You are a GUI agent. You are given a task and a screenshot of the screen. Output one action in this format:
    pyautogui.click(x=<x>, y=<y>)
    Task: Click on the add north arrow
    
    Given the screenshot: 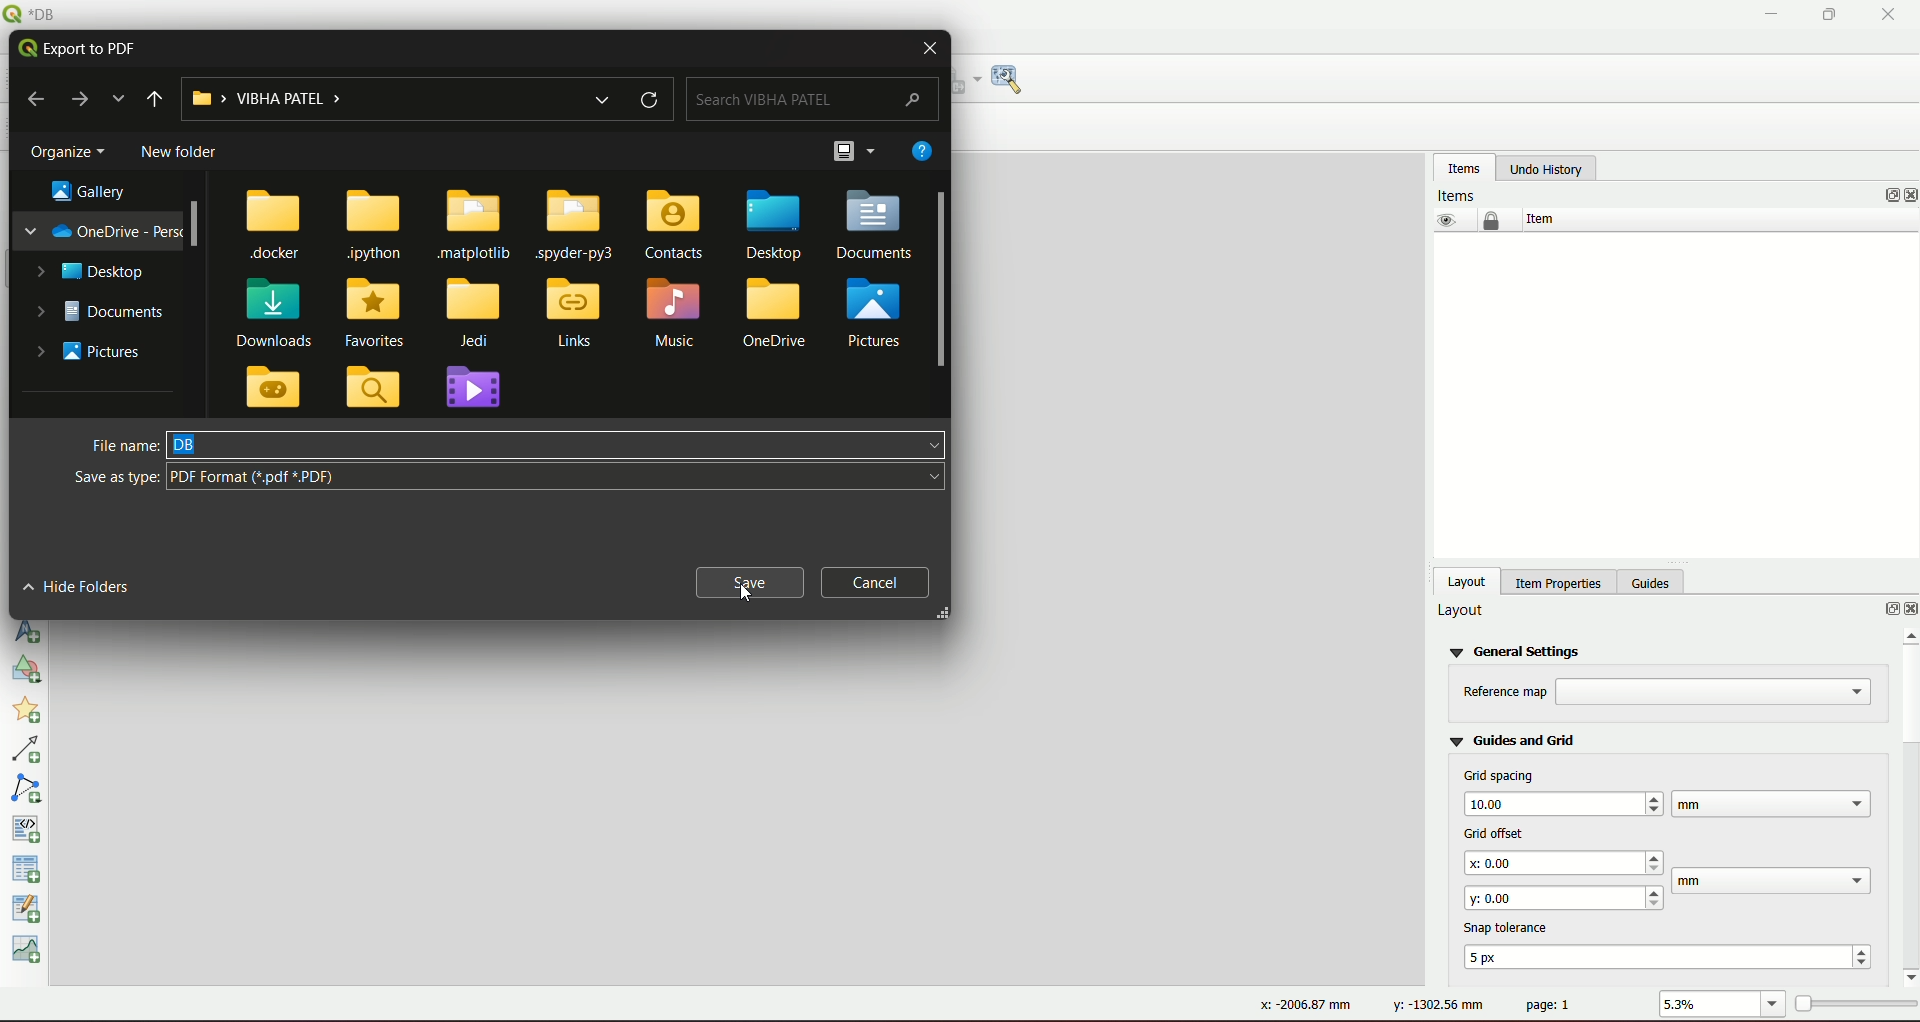 What is the action you would take?
    pyautogui.click(x=30, y=631)
    